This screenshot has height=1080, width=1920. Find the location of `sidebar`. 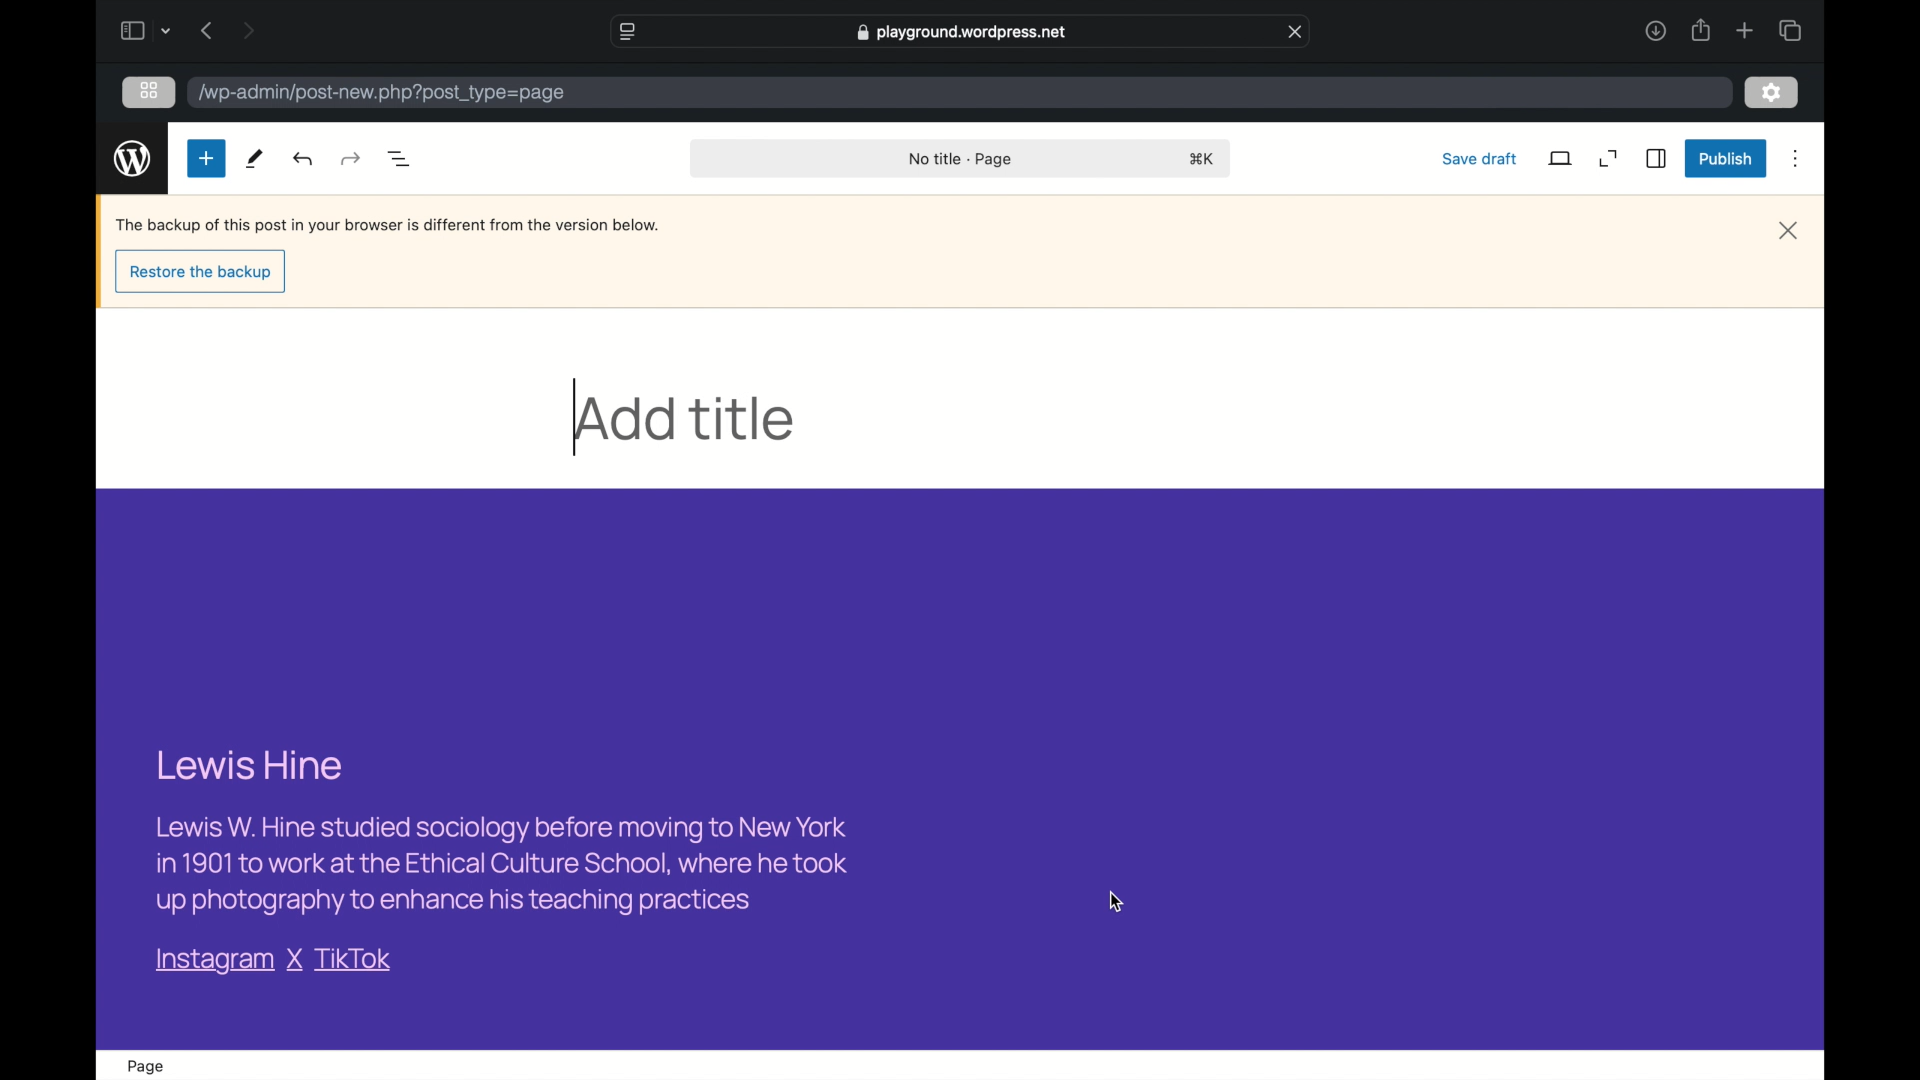

sidebar is located at coordinates (1657, 158).